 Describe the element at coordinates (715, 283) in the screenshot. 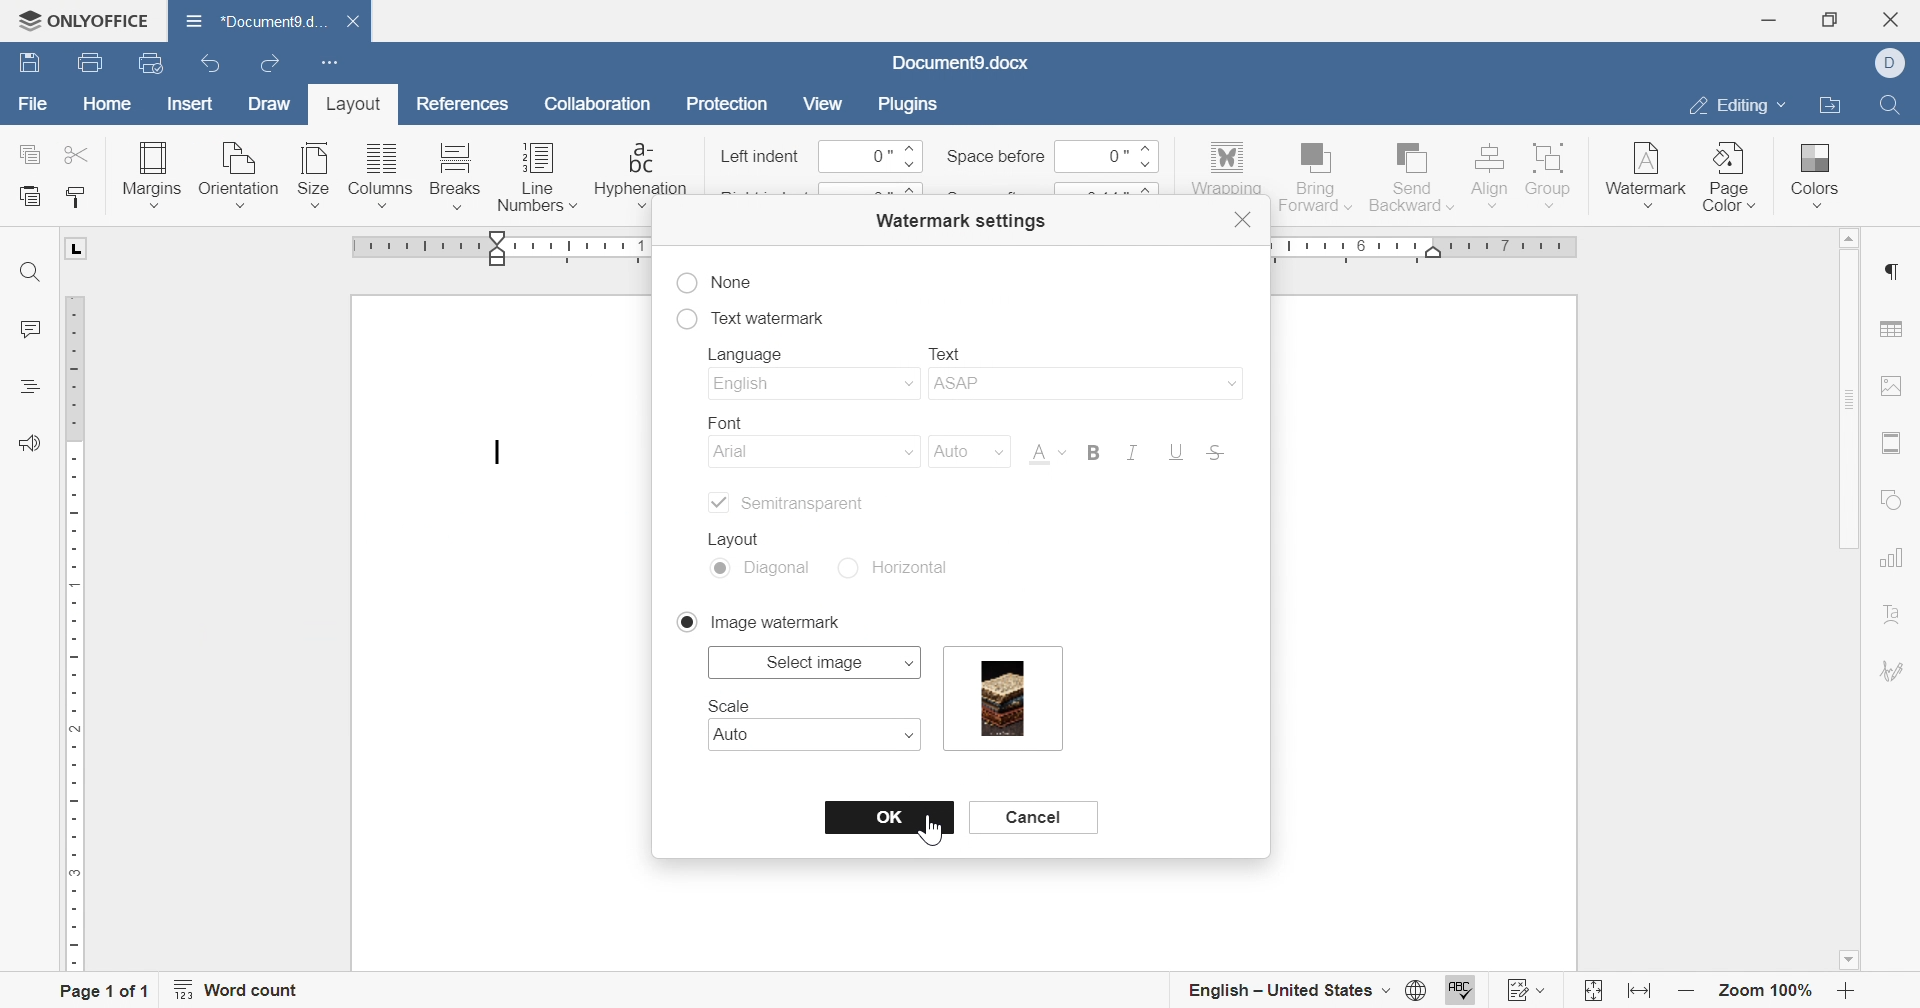

I see `none` at that location.